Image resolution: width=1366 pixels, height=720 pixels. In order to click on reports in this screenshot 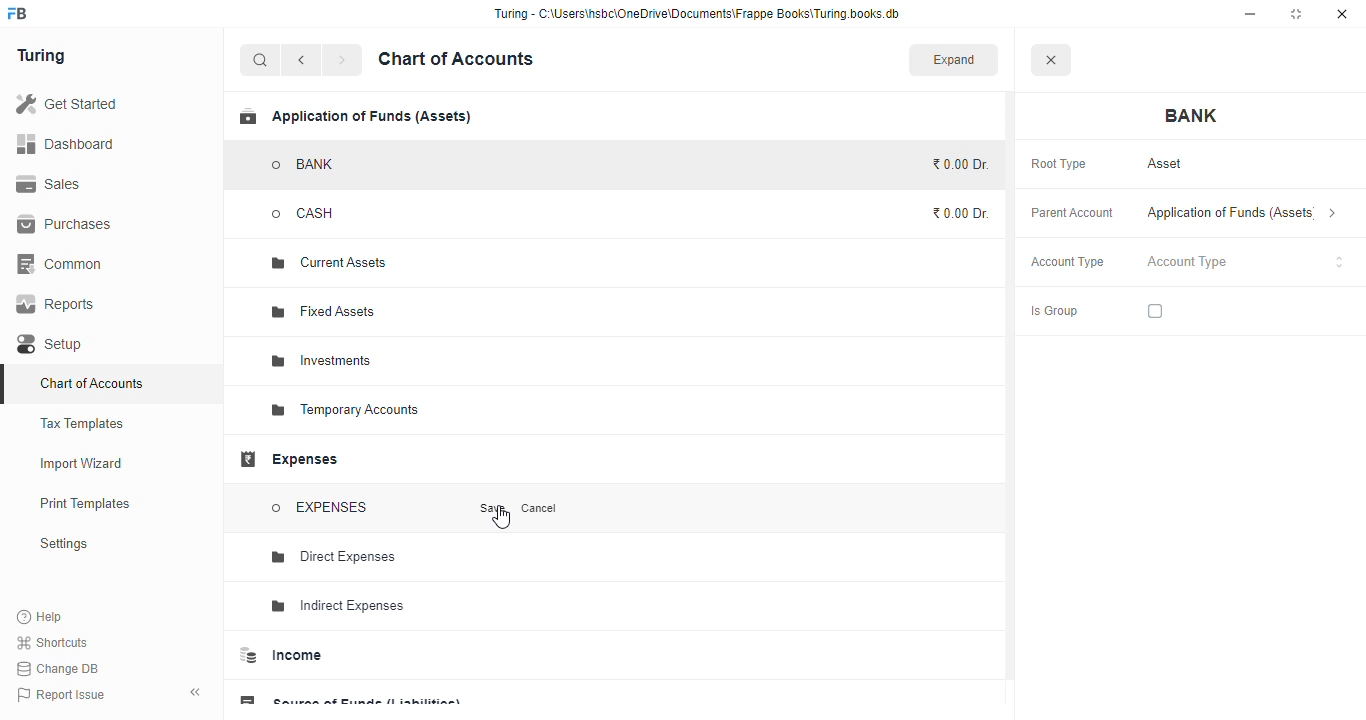, I will do `click(56, 304)`.